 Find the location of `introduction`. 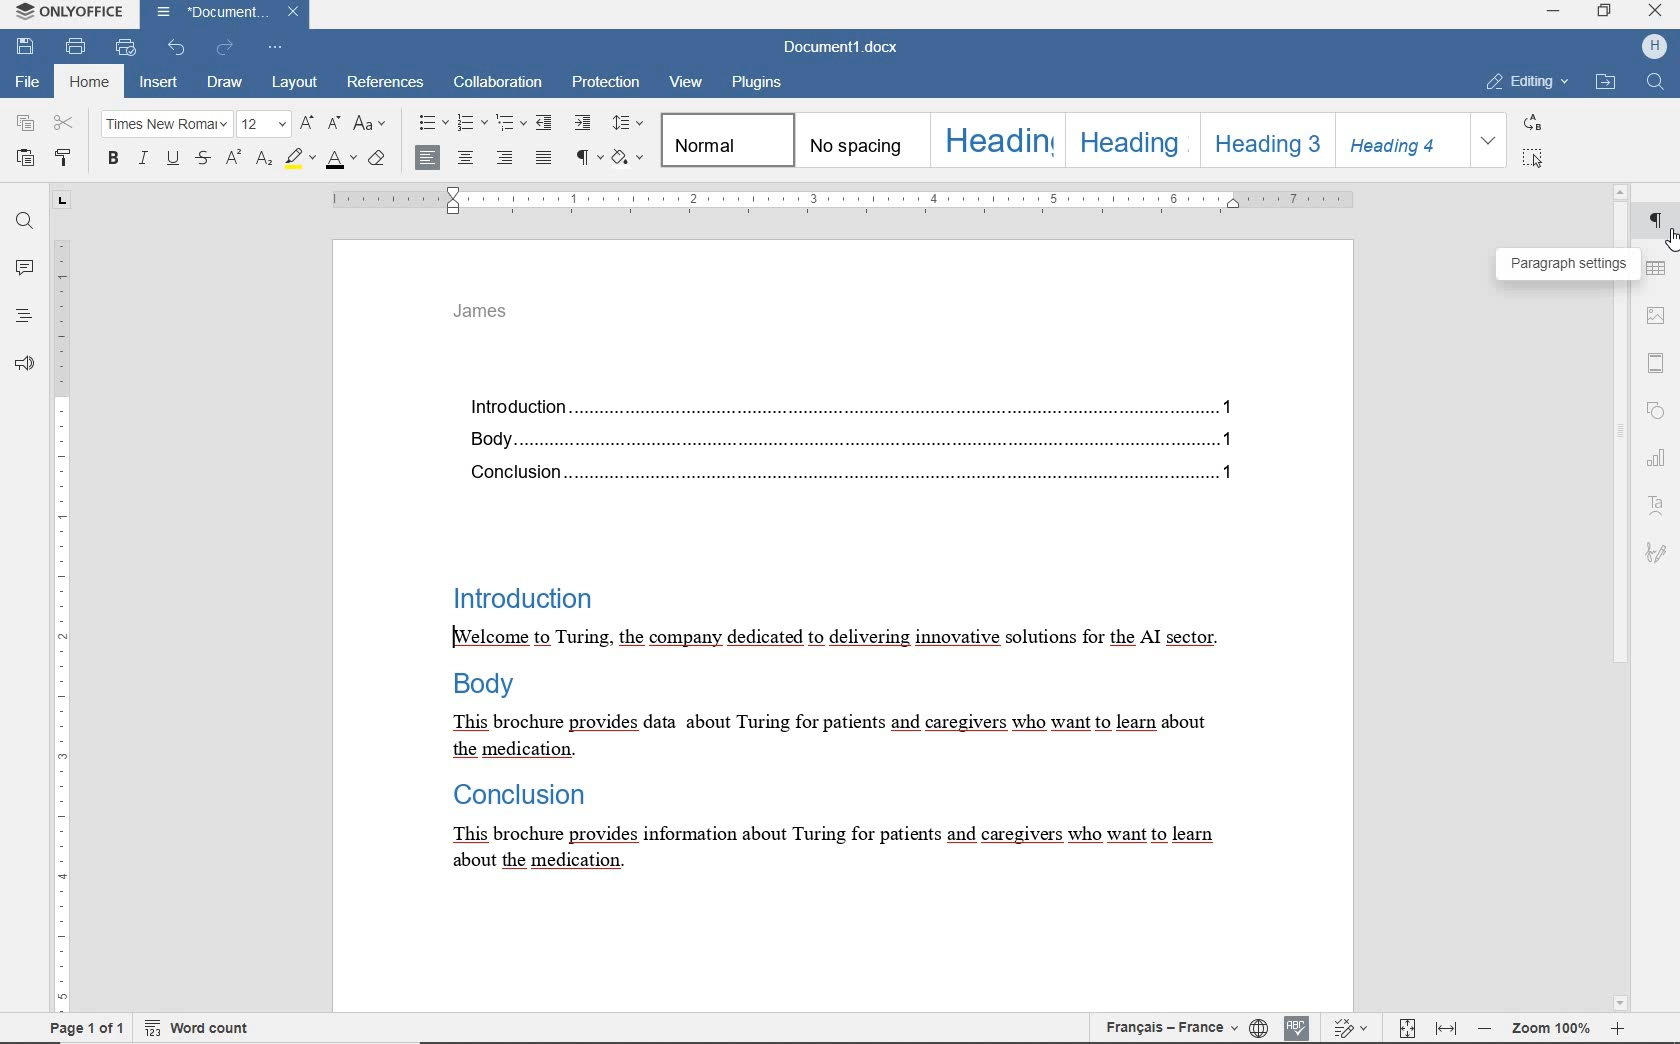

introduction is located at coordinates (857, 404).